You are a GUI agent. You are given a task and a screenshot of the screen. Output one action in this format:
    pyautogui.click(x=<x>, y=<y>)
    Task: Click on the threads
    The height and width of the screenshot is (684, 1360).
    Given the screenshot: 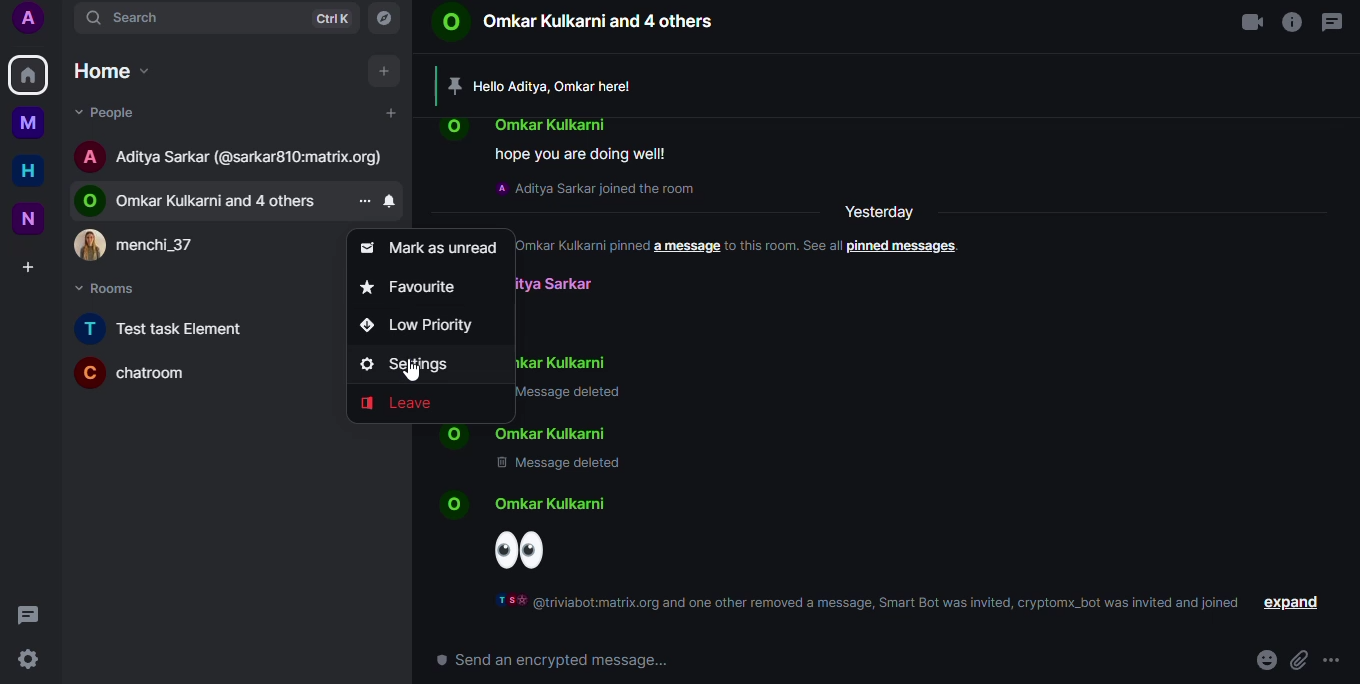 What is the action you would take?
    pyautogui.click(x=1334, y=23)
    